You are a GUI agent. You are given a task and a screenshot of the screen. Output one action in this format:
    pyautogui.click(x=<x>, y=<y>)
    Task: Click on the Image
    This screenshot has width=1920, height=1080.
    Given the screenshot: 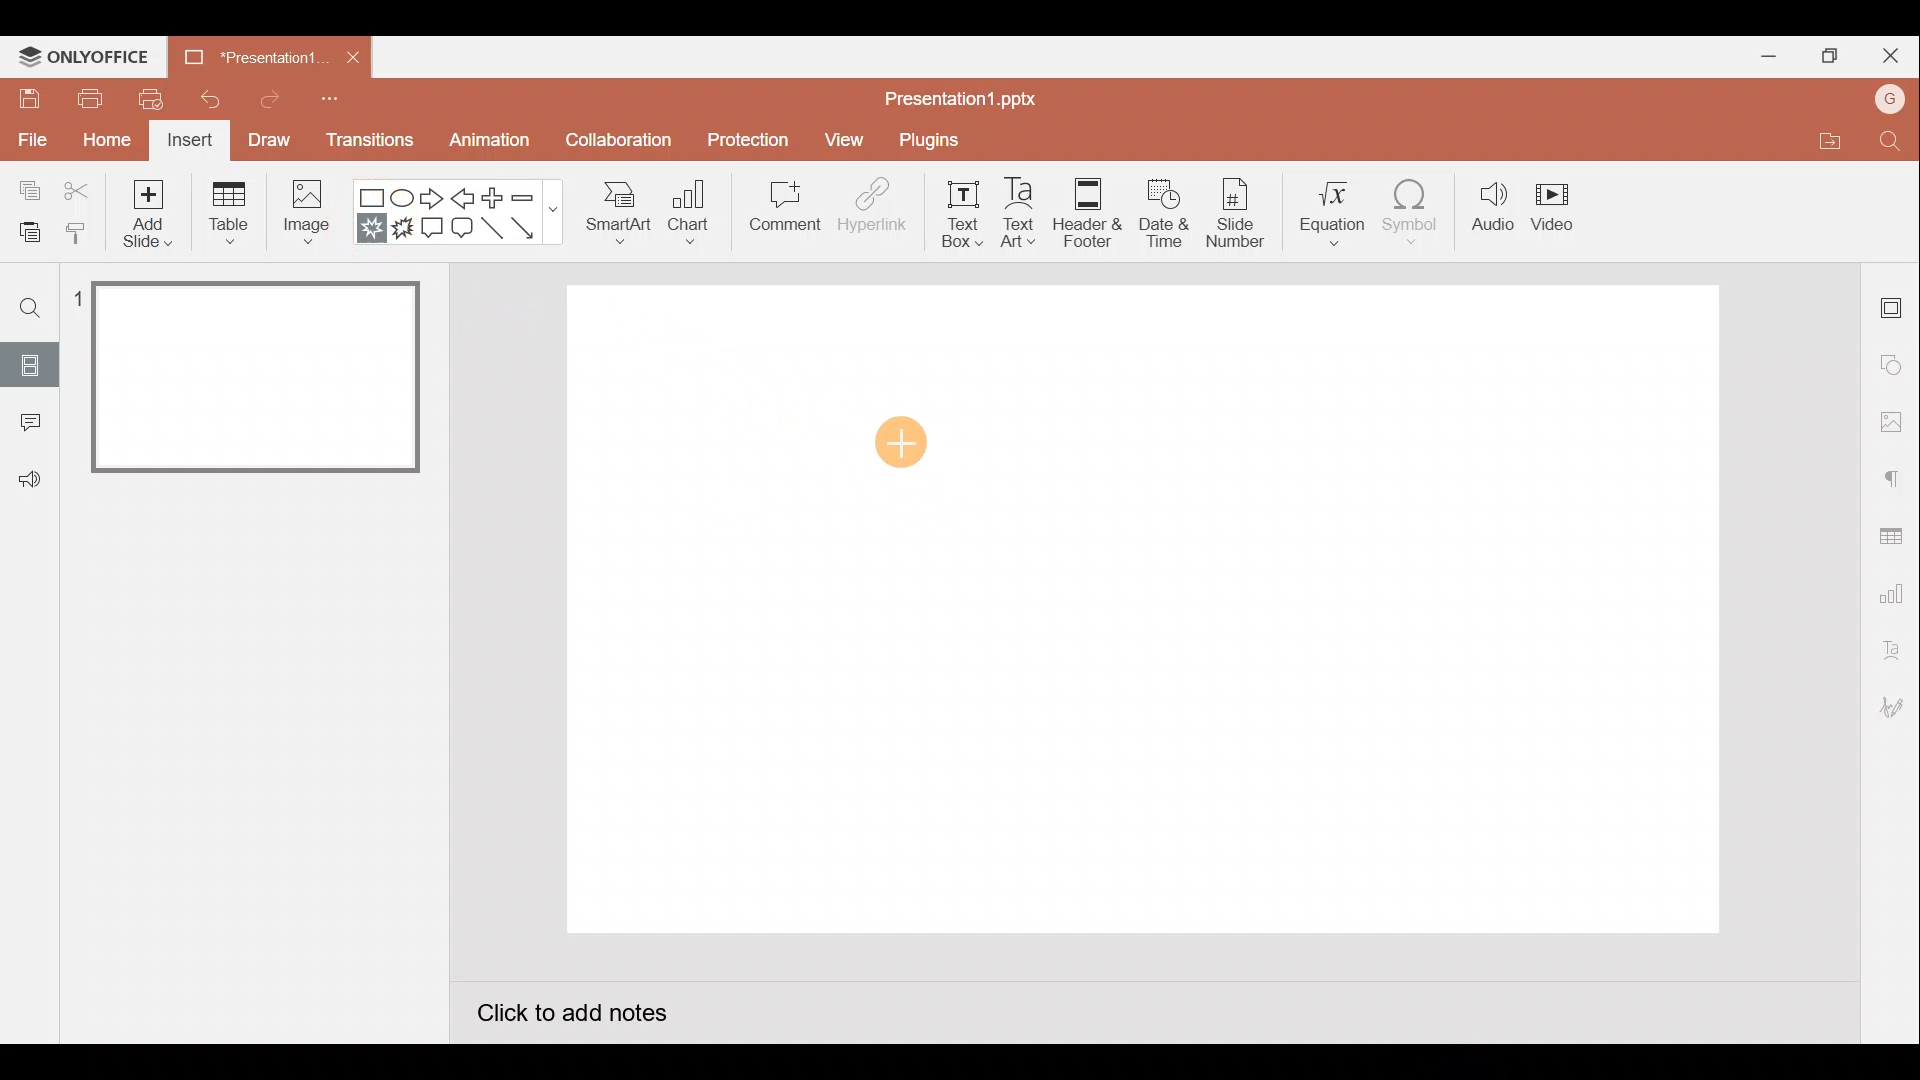 What is the action you would take?
    pyautogui.click(x=313, y=214)
    